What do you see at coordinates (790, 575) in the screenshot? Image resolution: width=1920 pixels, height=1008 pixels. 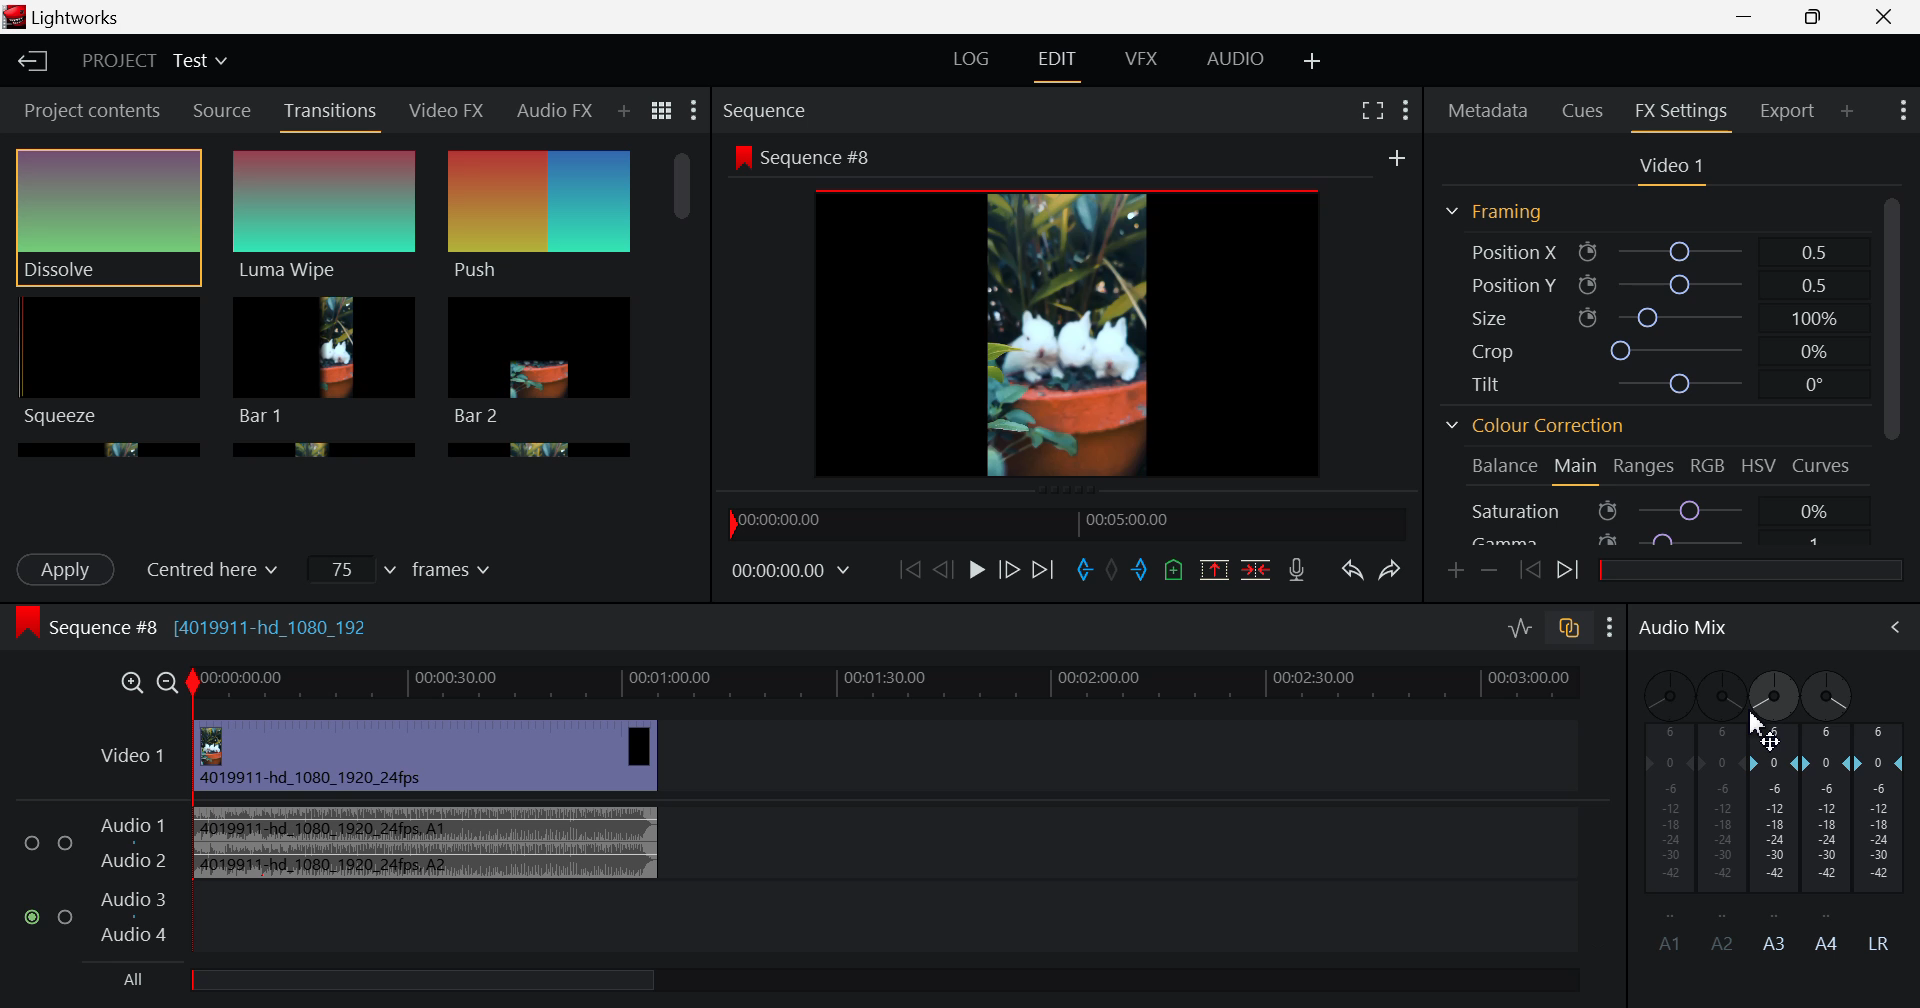 I see `Frame Time` at bounding box center [790, 575].